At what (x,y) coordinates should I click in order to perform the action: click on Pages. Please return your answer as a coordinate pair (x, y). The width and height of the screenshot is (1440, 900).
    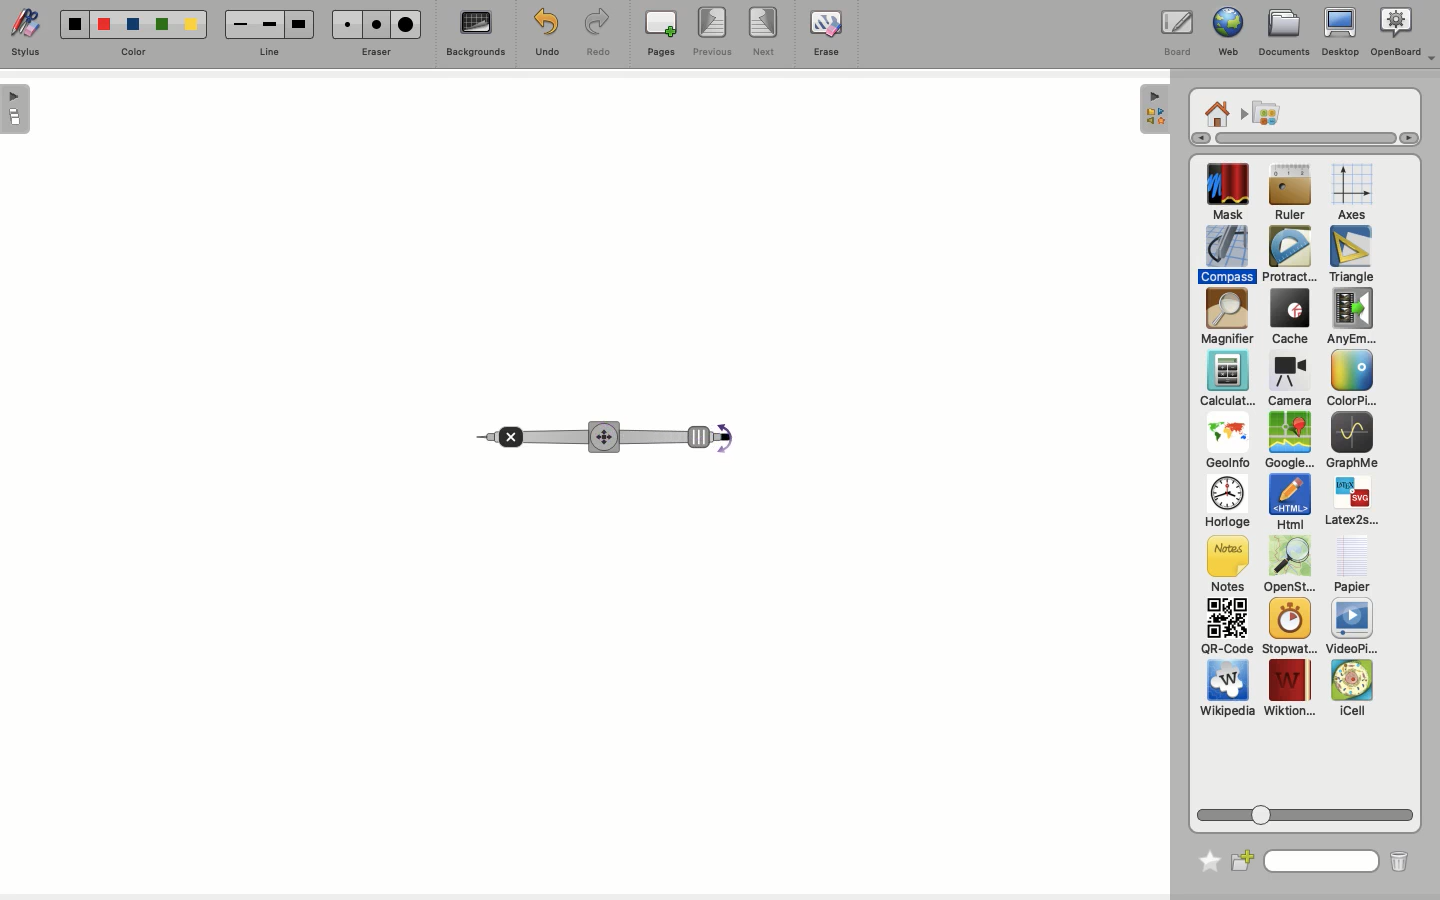
    Looking at the image, I should click on (661, 35).